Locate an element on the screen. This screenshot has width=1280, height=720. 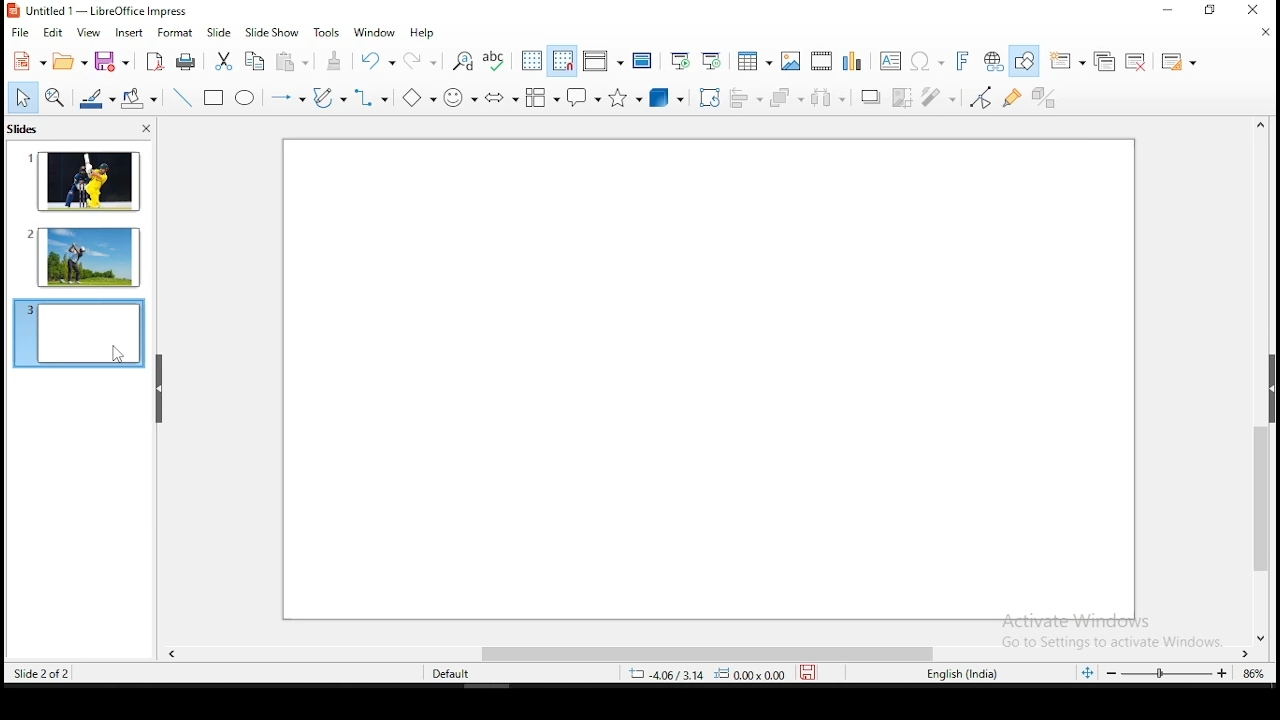
slide show is located at coordinates (270, 32).